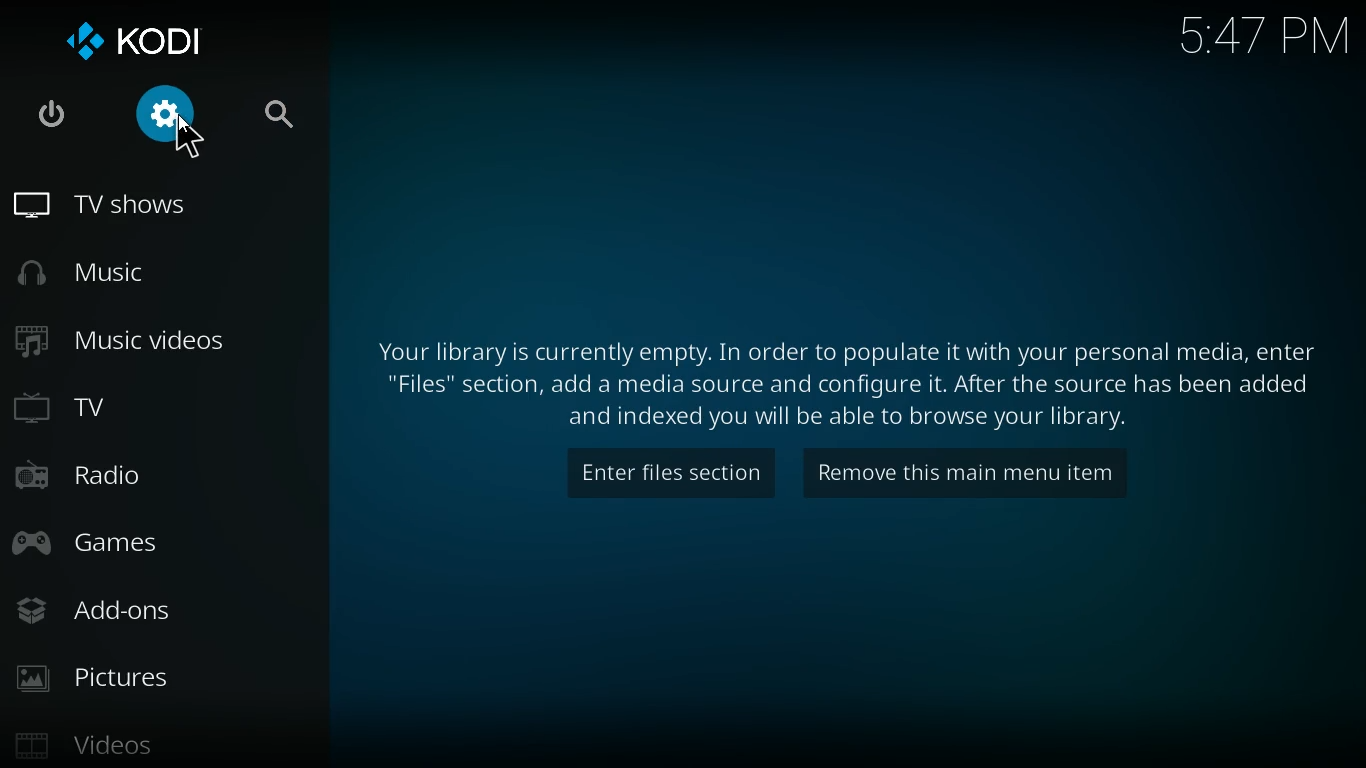  I want to click on pictures, so click(164, 677).